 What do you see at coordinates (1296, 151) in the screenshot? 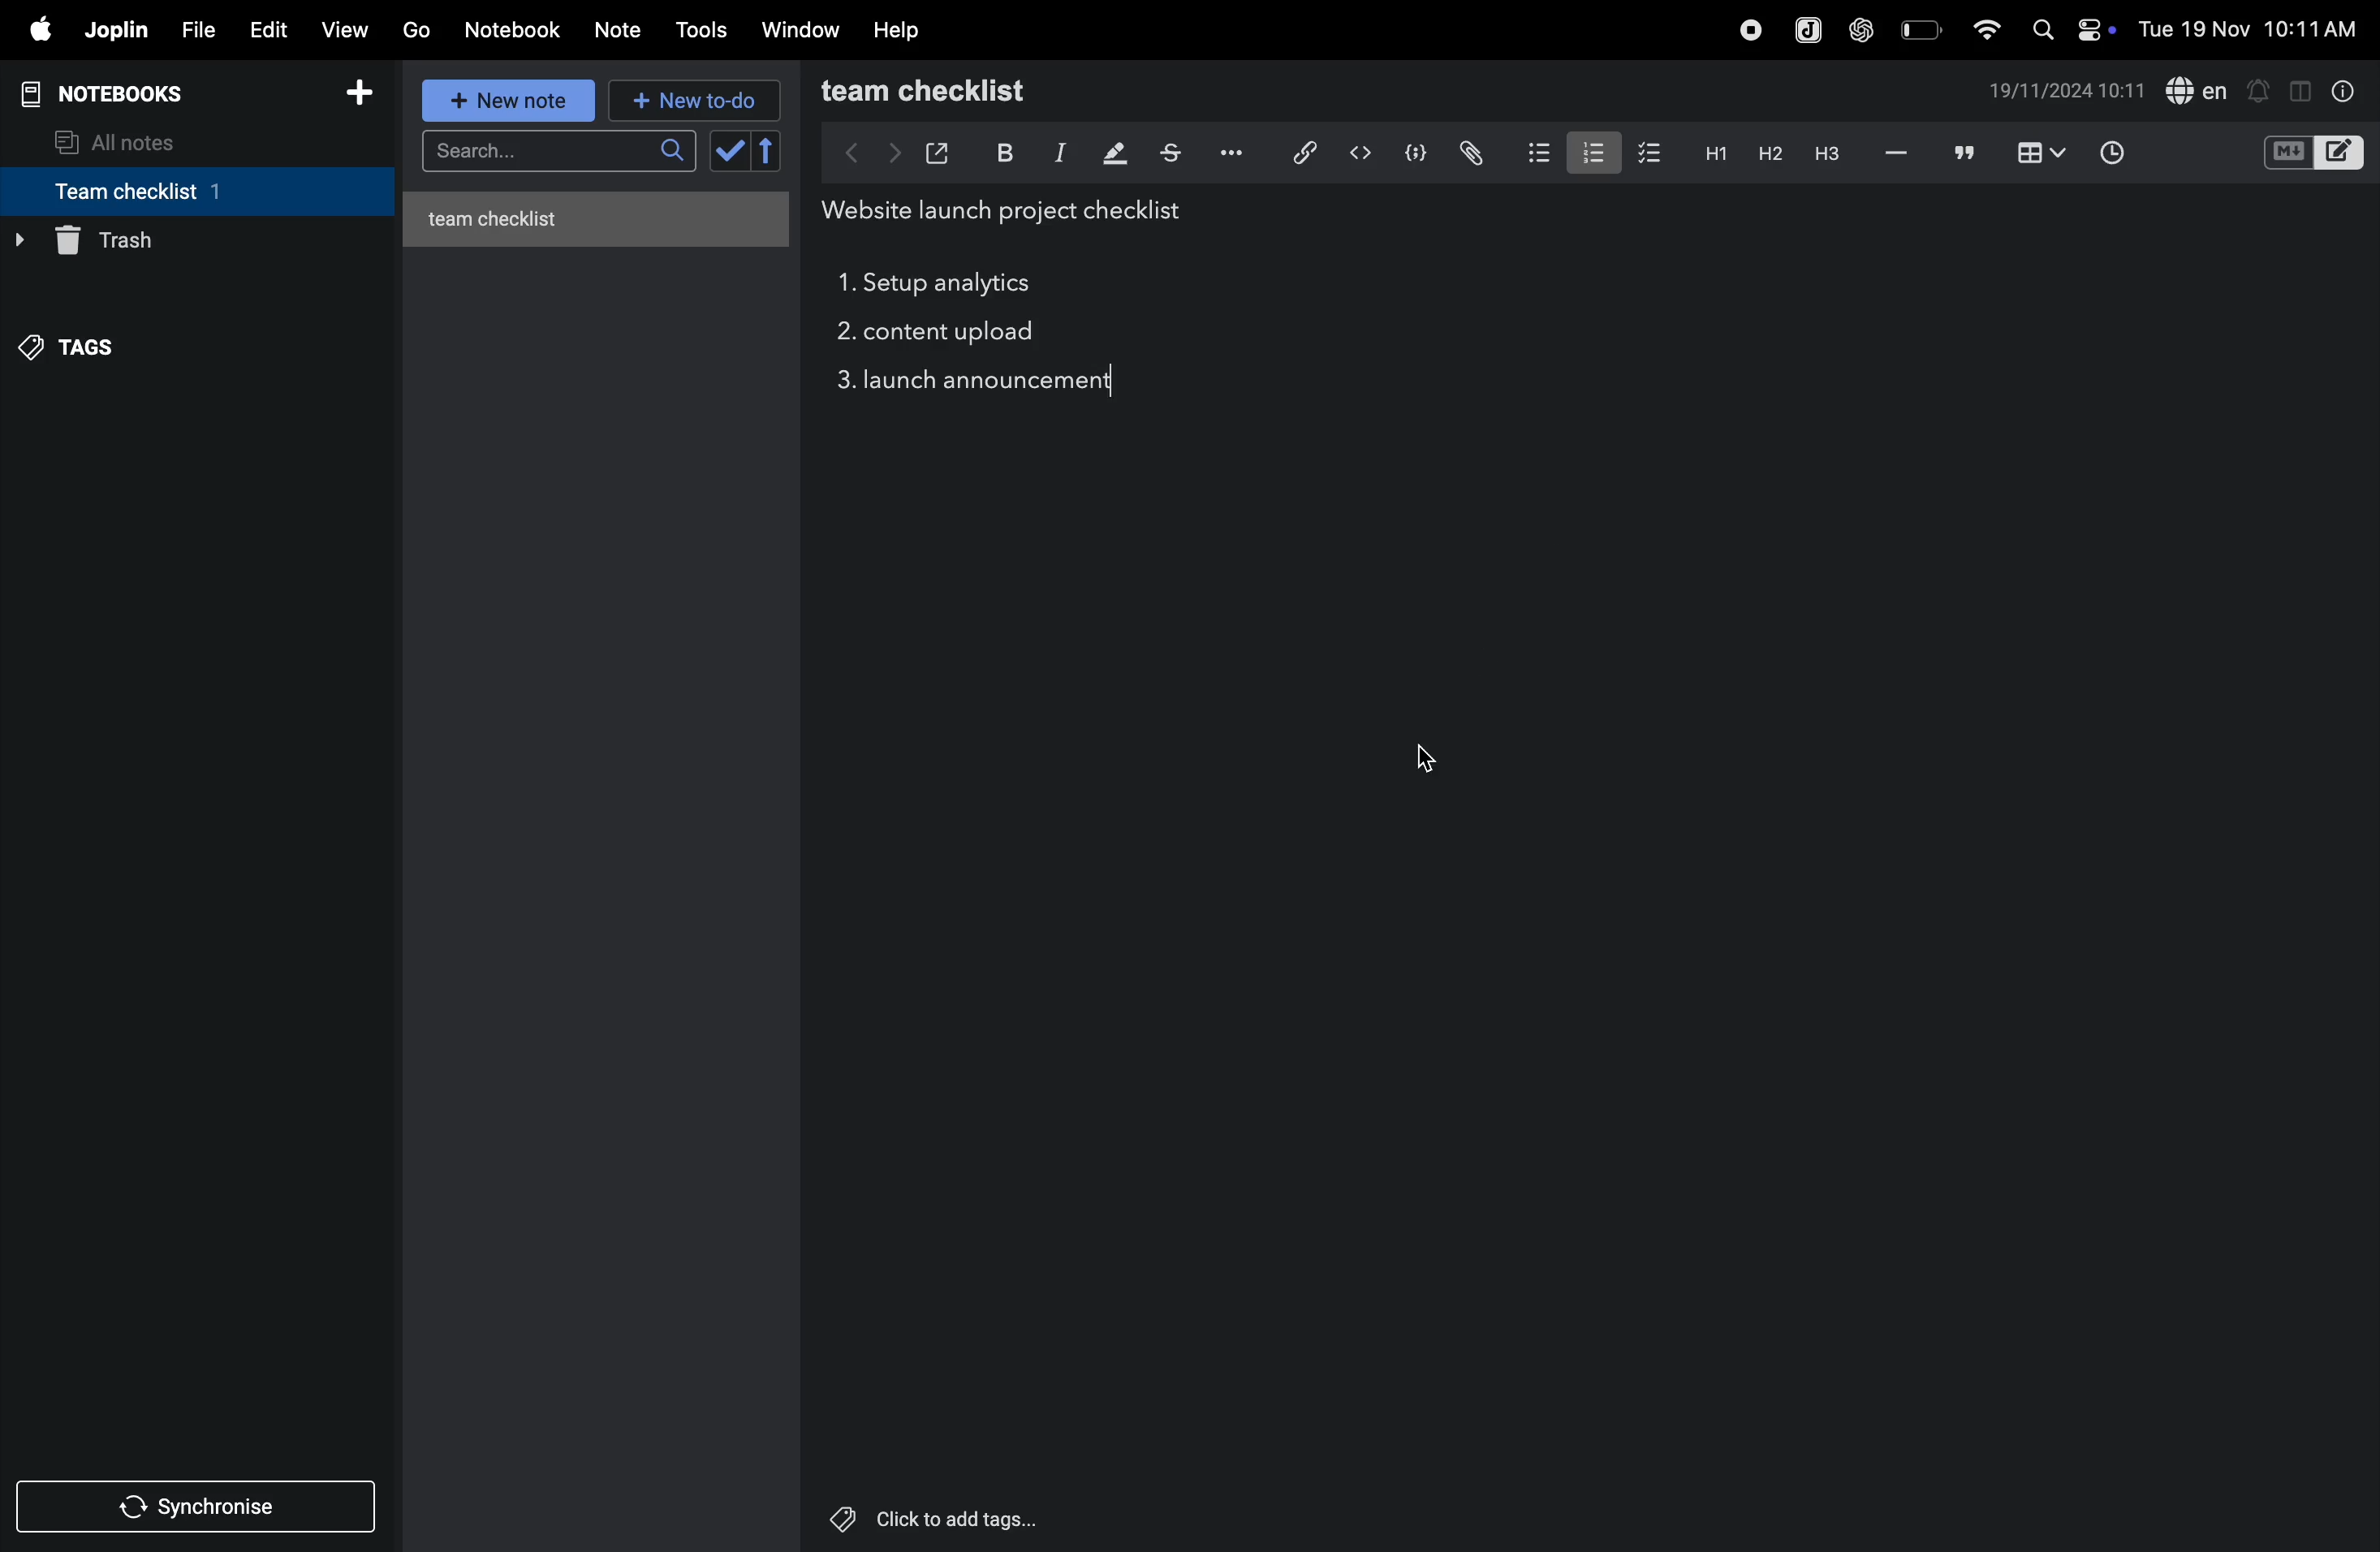
I see `hyperlink` at bounding box center [1296, 151].